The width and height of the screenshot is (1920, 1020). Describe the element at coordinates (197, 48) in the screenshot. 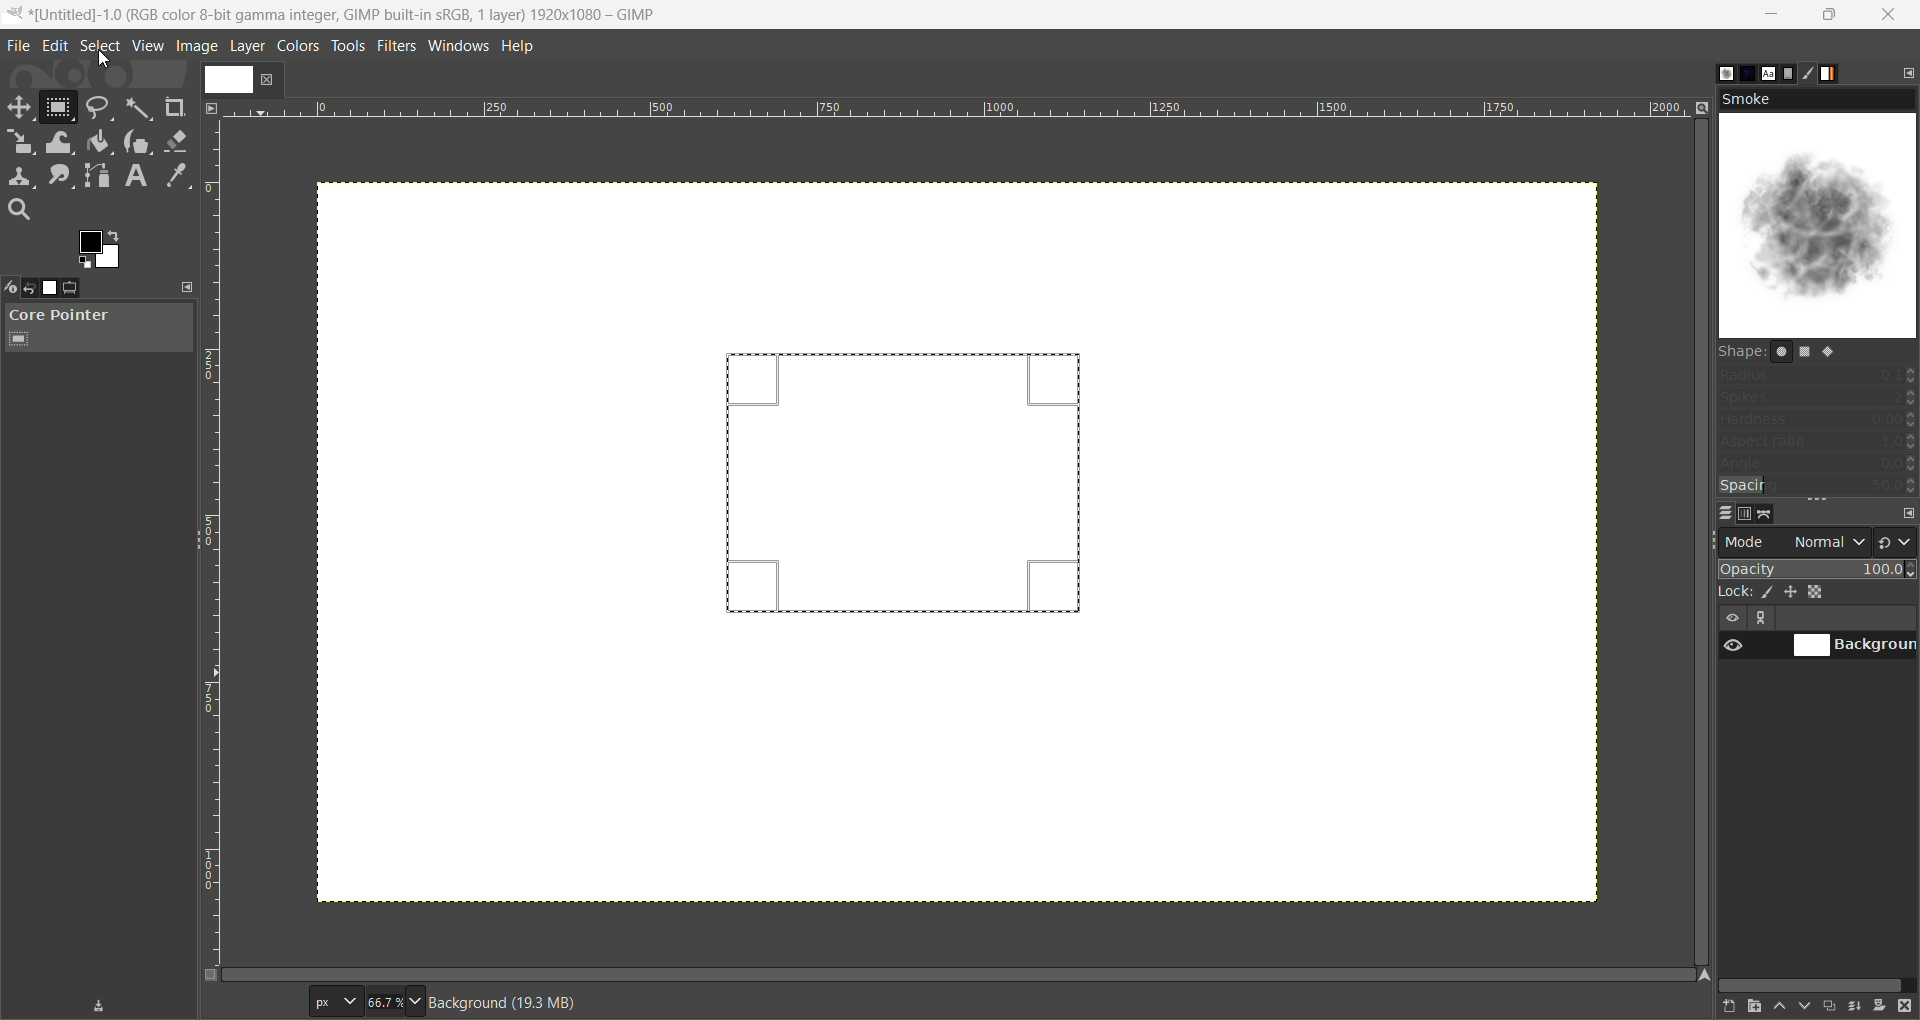

I see `image` at that location.